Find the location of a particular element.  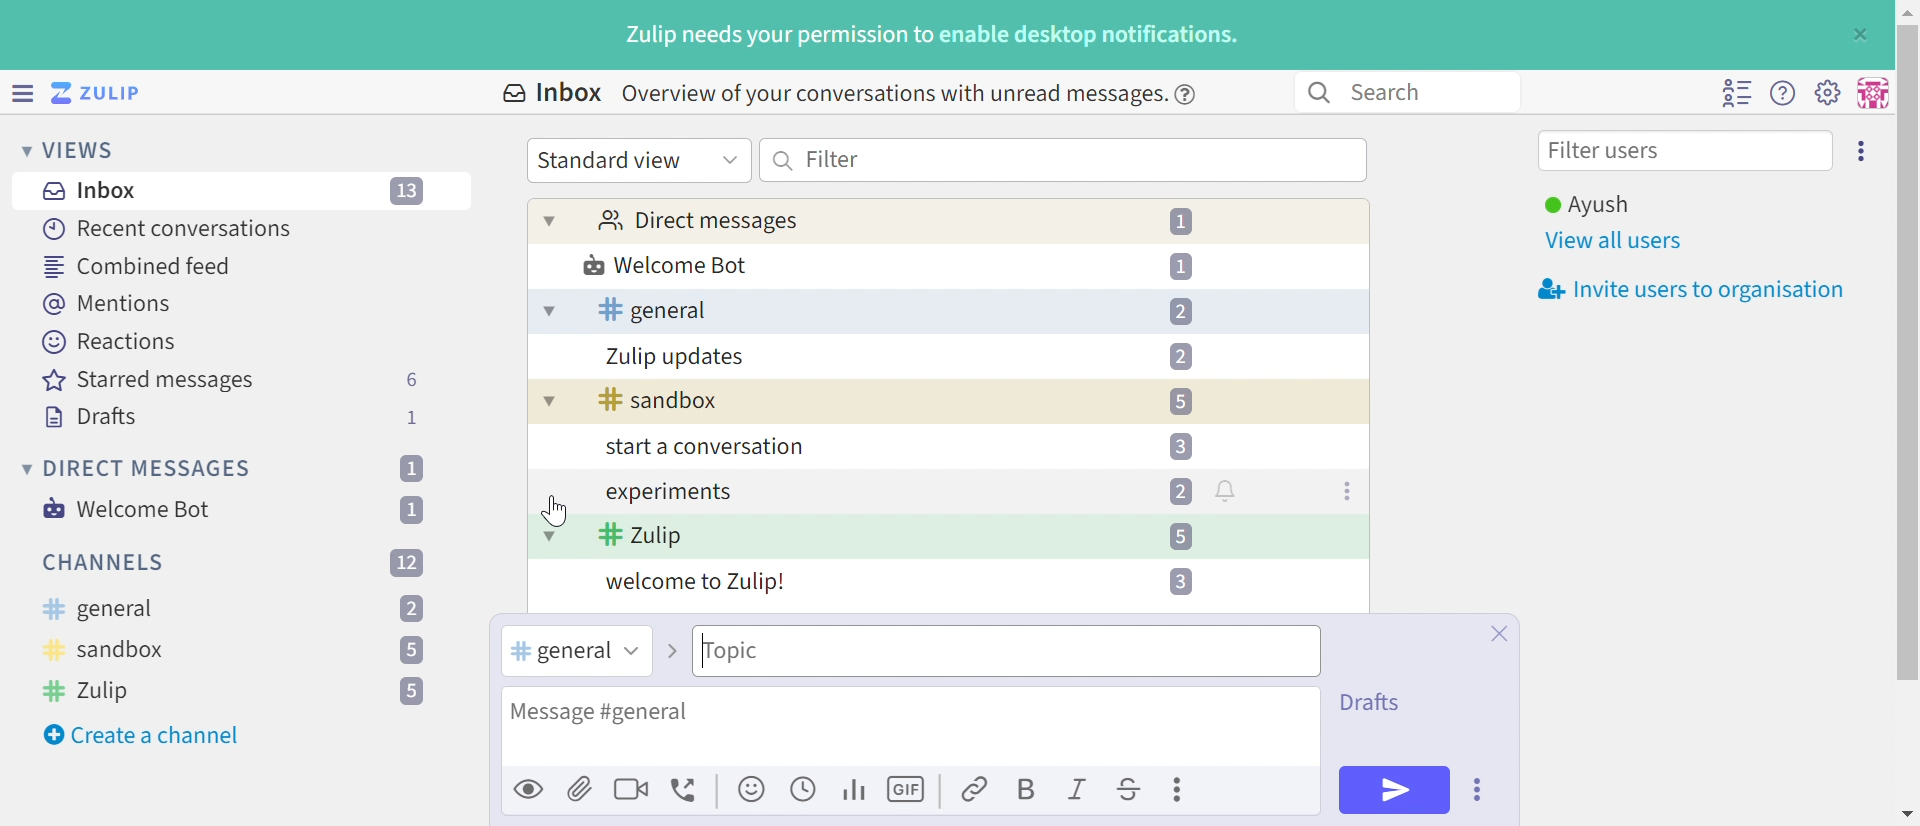

general is located at coordinates (652, 310).